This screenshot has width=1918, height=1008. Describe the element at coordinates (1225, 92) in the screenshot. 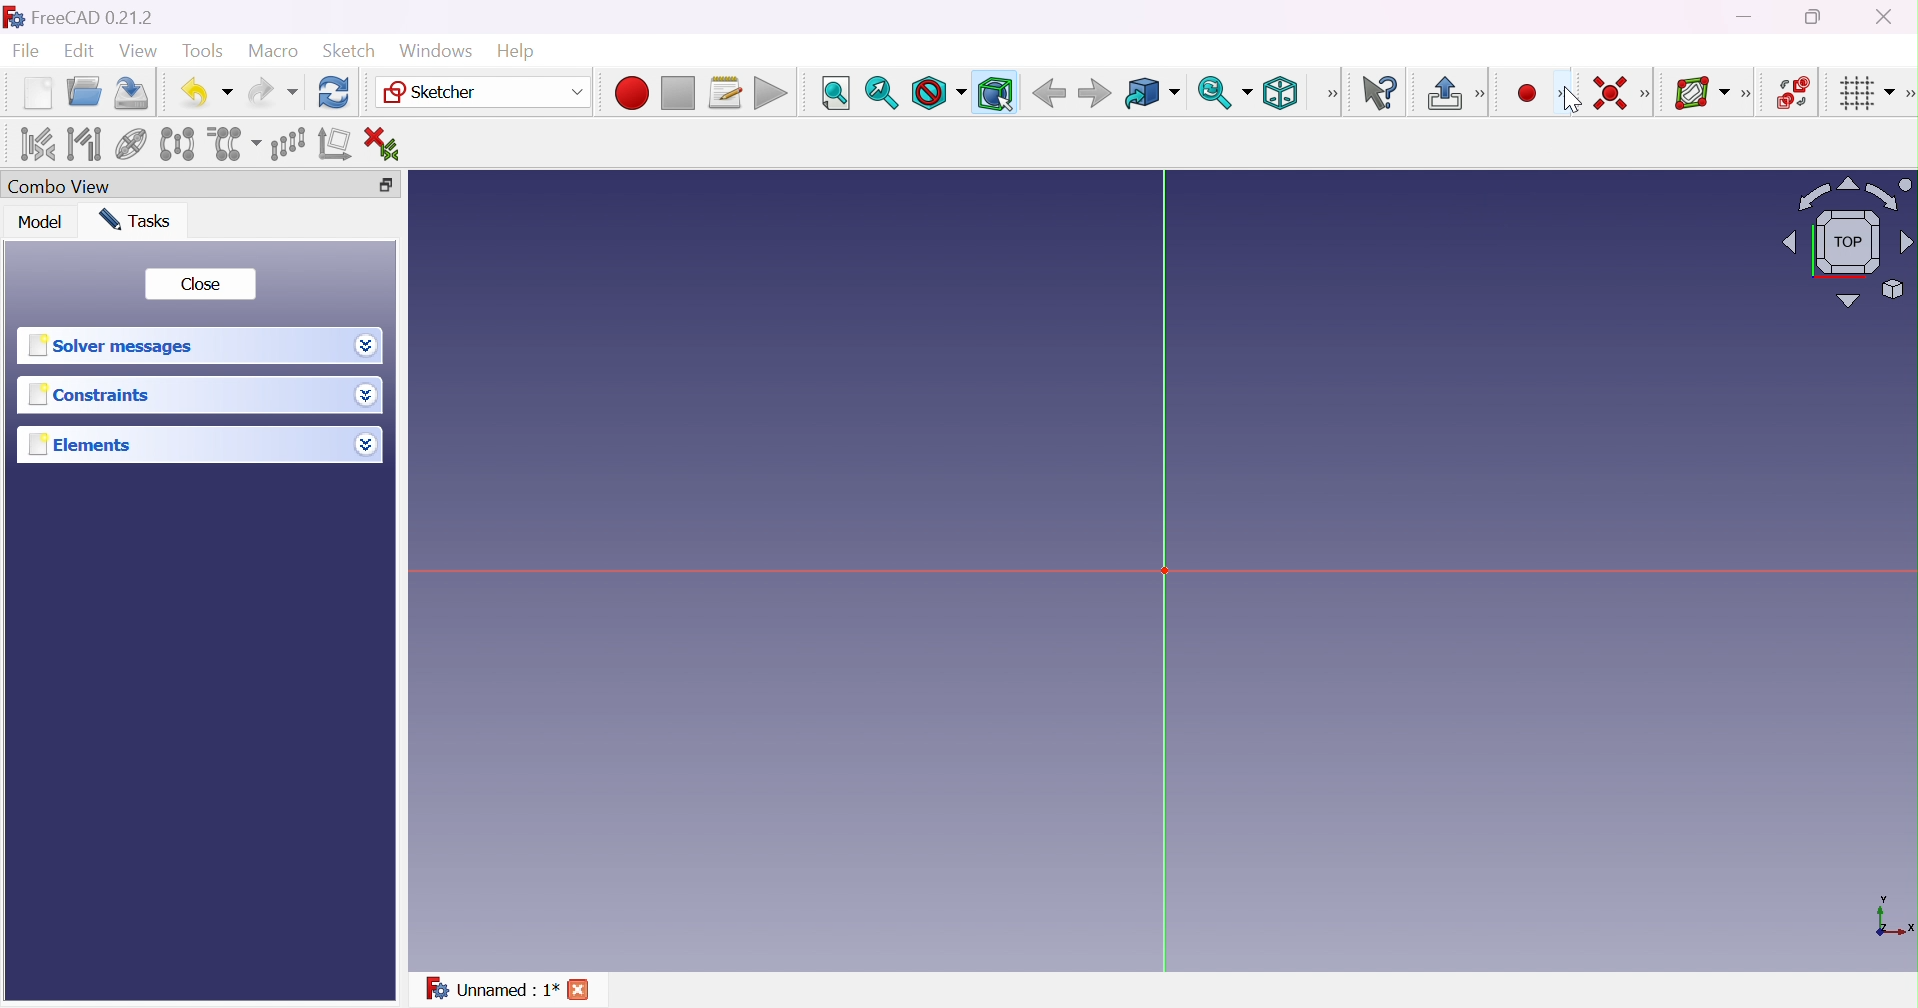

I see `Sync view` at that location.